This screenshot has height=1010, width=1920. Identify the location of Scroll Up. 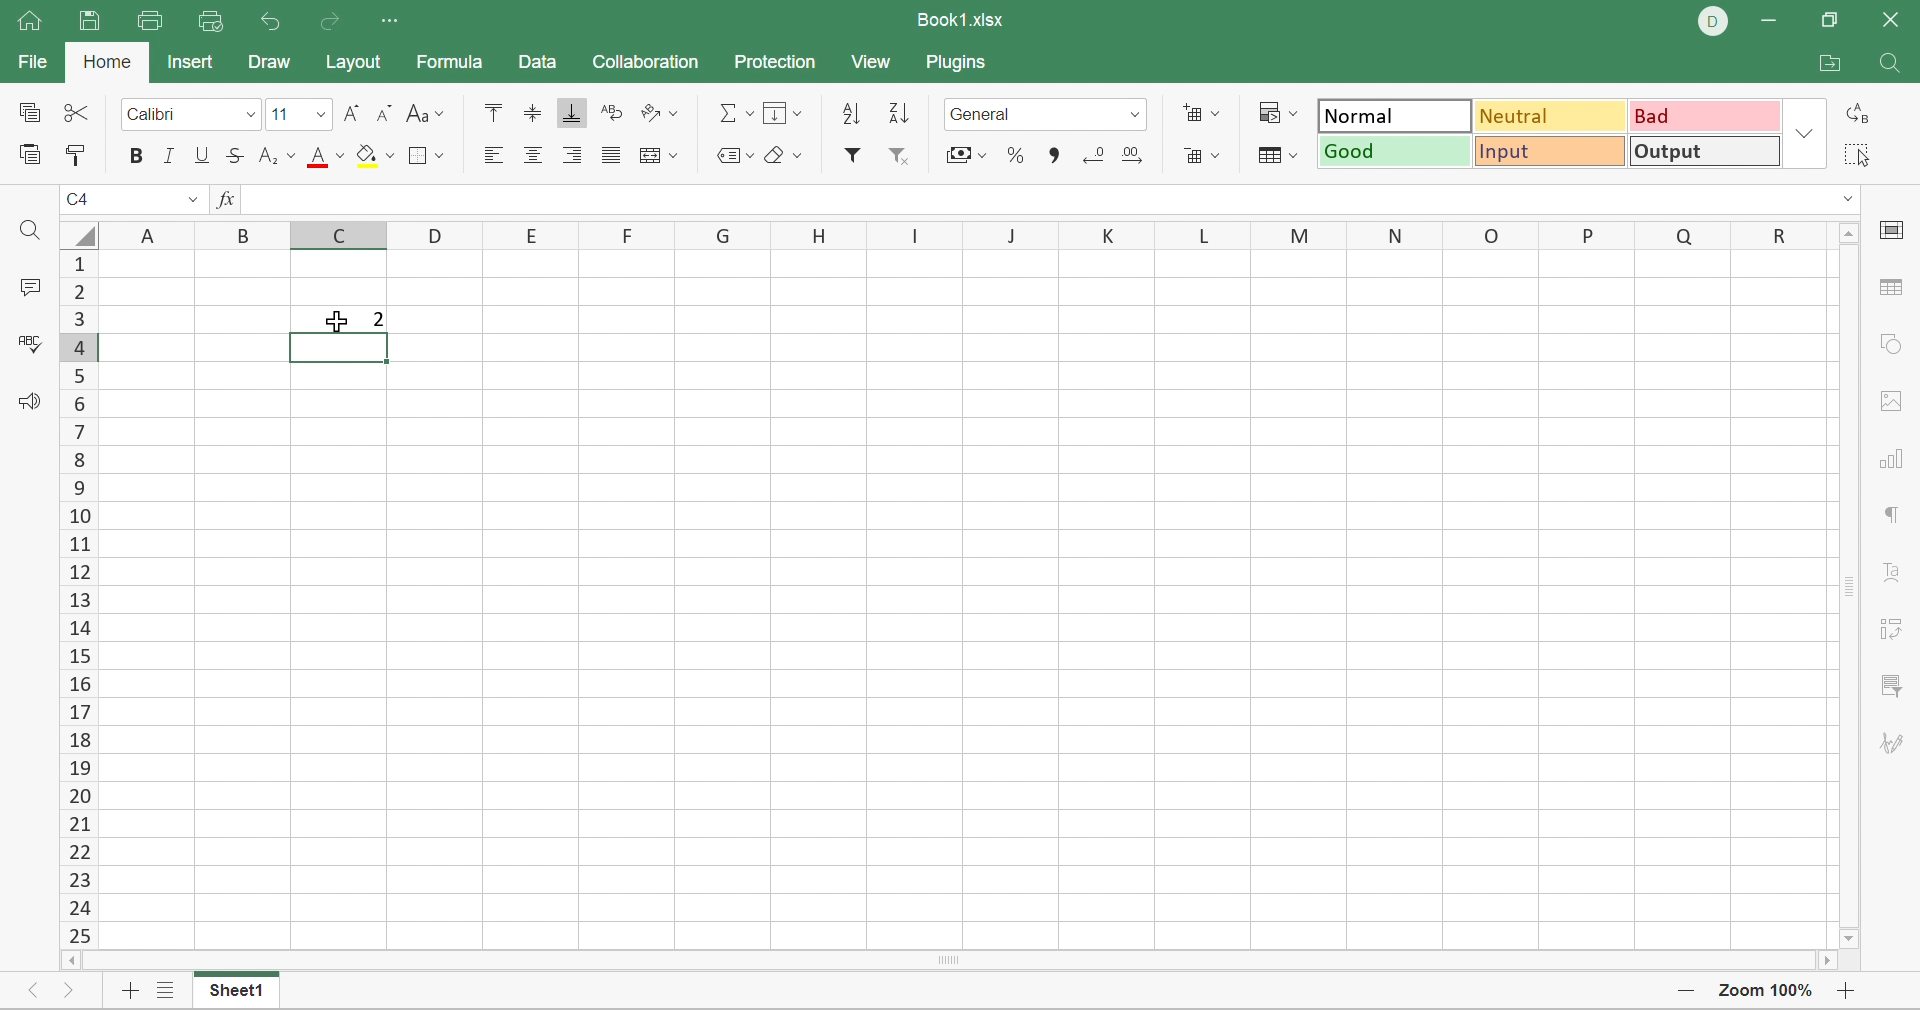
(1851, 237).